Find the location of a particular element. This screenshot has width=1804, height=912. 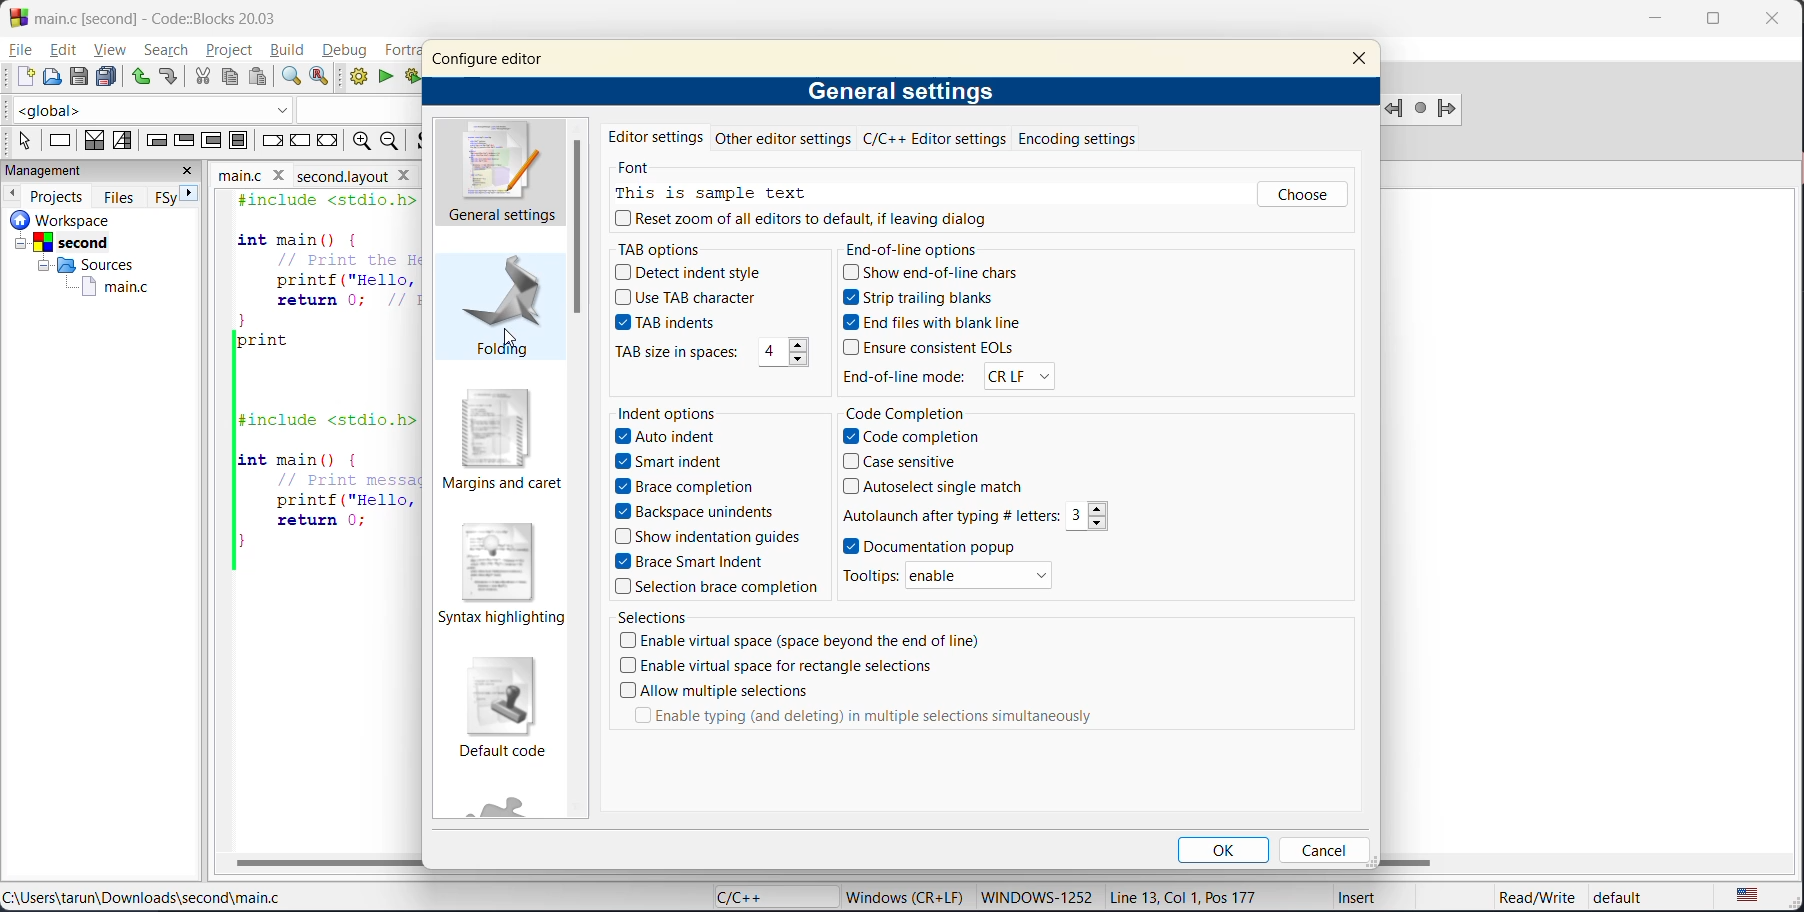

redo is located at coordinates (172, 79).